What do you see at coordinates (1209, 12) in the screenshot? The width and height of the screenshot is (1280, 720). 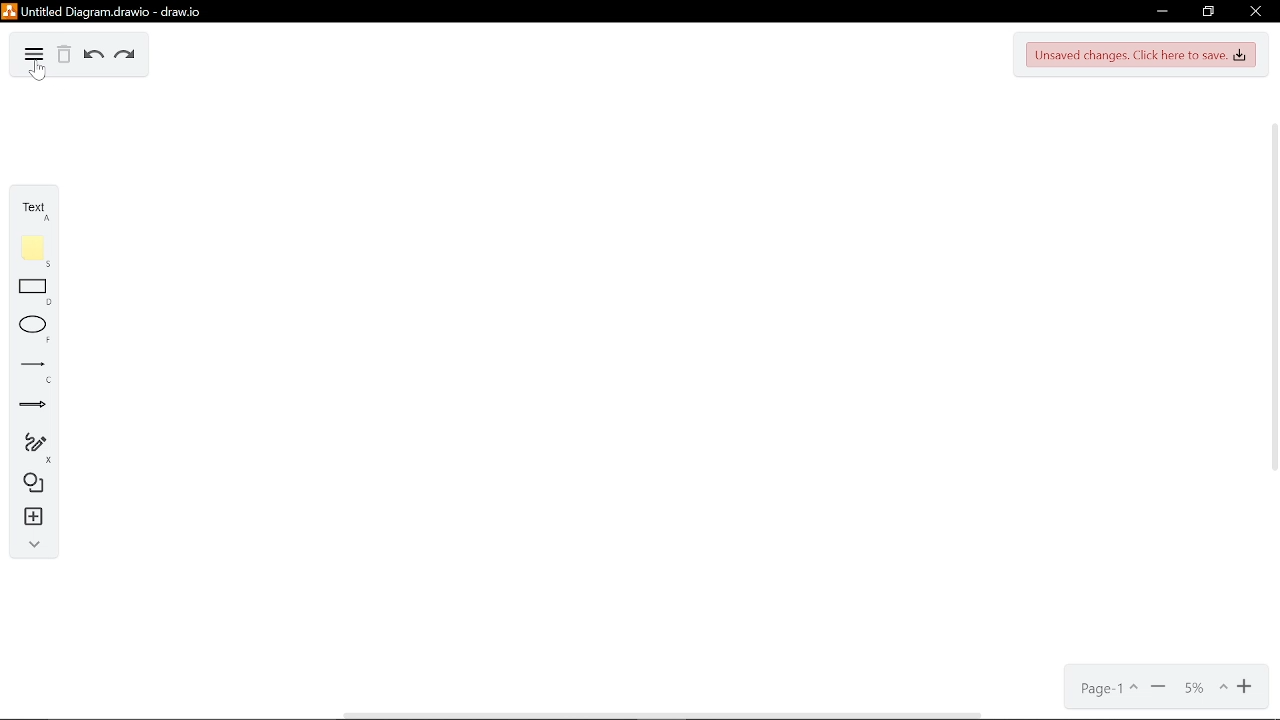 I see `restore down` at bounding box center [1209, 12].